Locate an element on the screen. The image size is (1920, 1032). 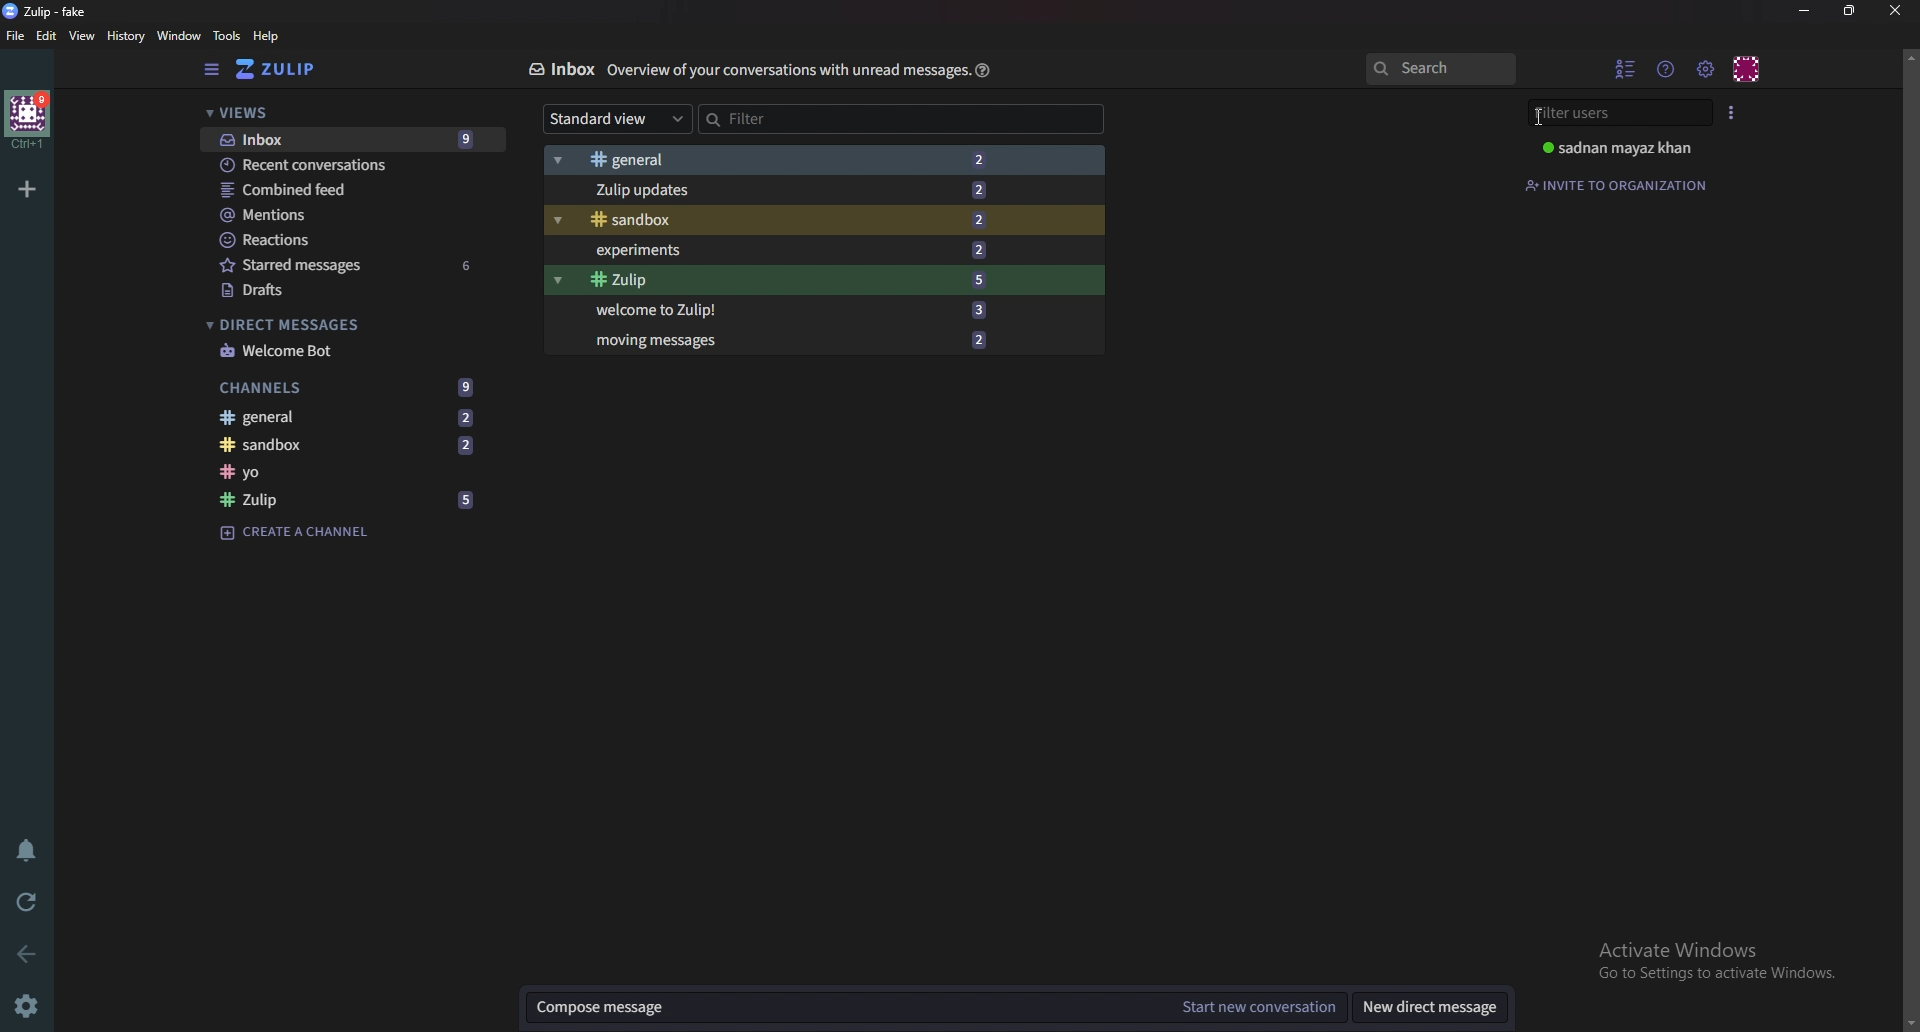
minimize is located at coordinates (1805, 12).